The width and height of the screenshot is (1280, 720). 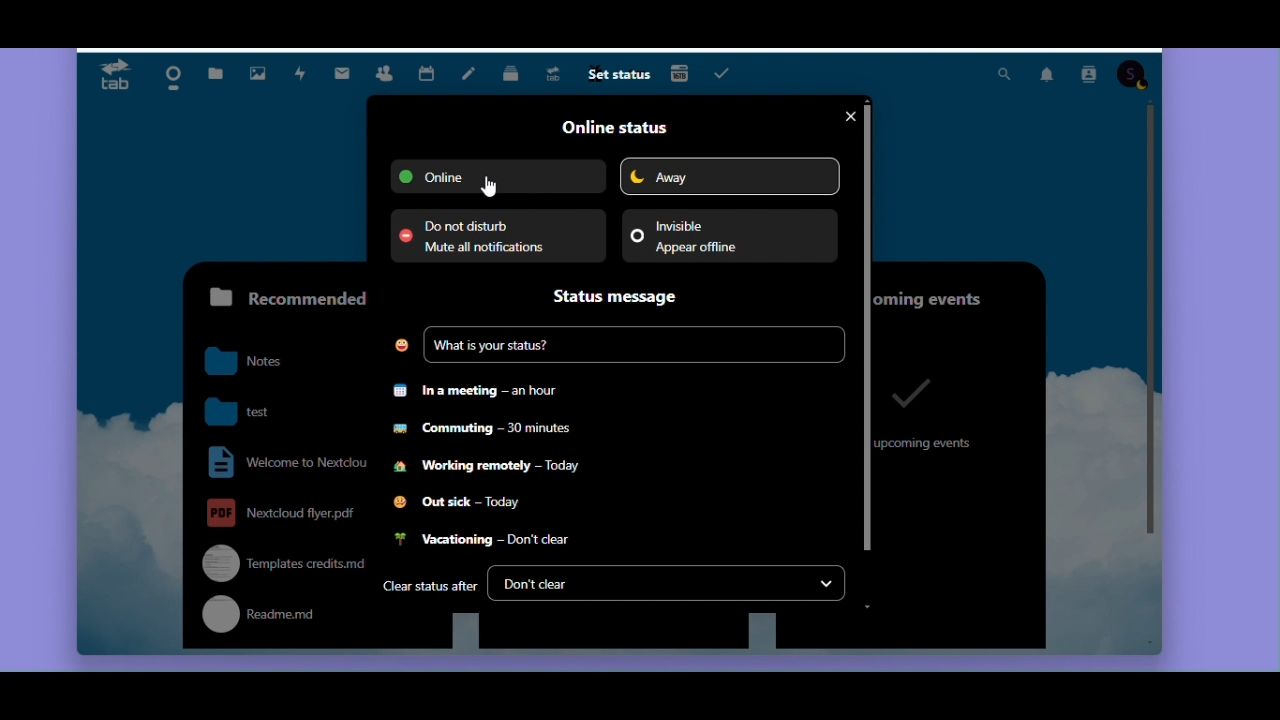 What do you see at coordinates (617, 76) in the screenshot?
I see `Set status` at bounding box center [617, 76].